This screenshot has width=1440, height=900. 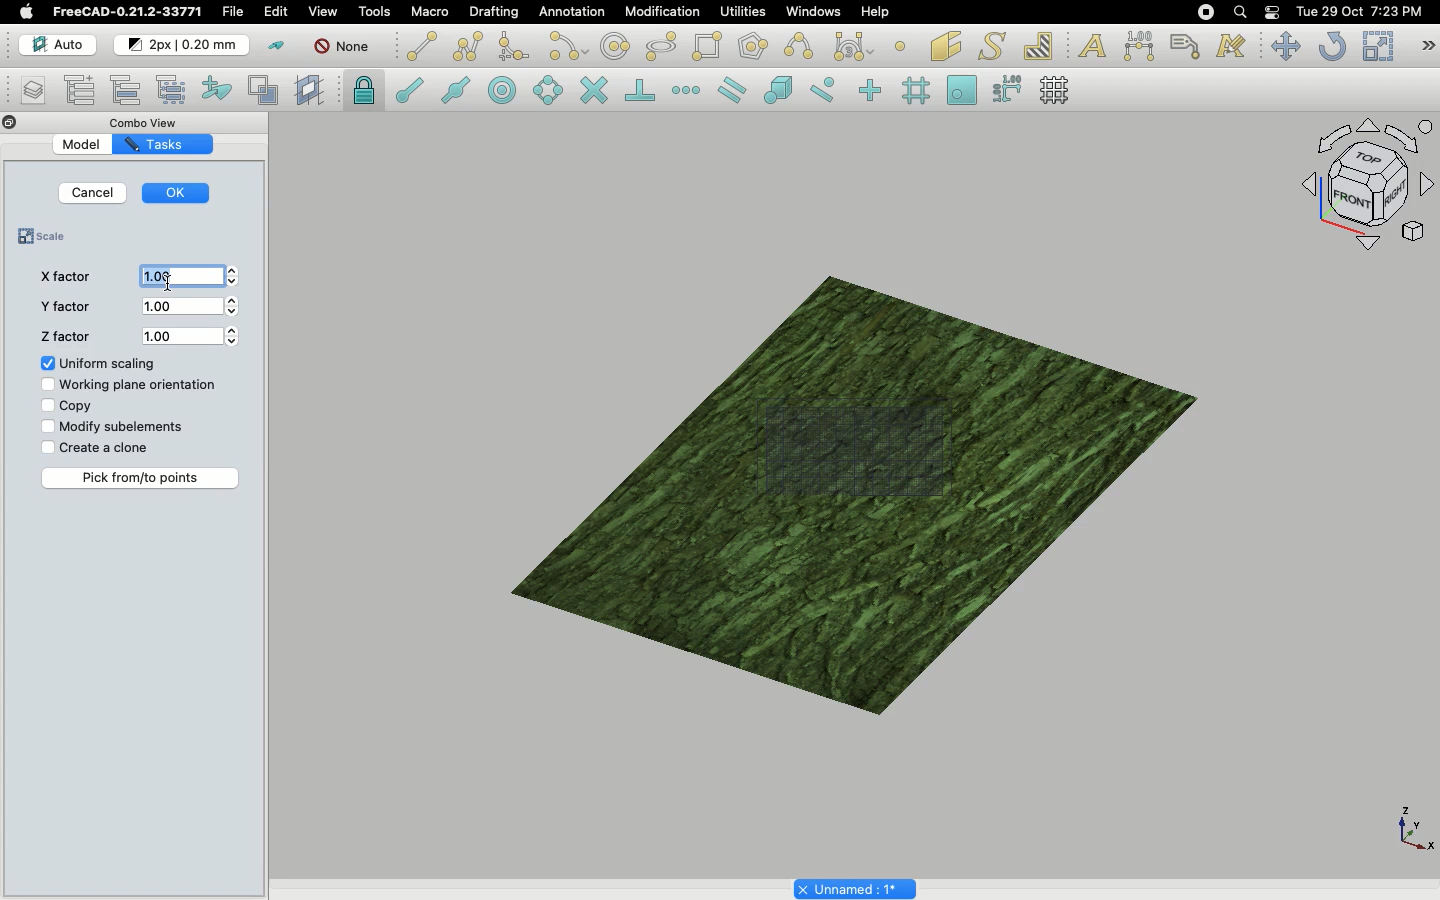 What do you see at coordinates (62, 277) in the screenshot?
I see `X factor` at bounding box center [62, 277].